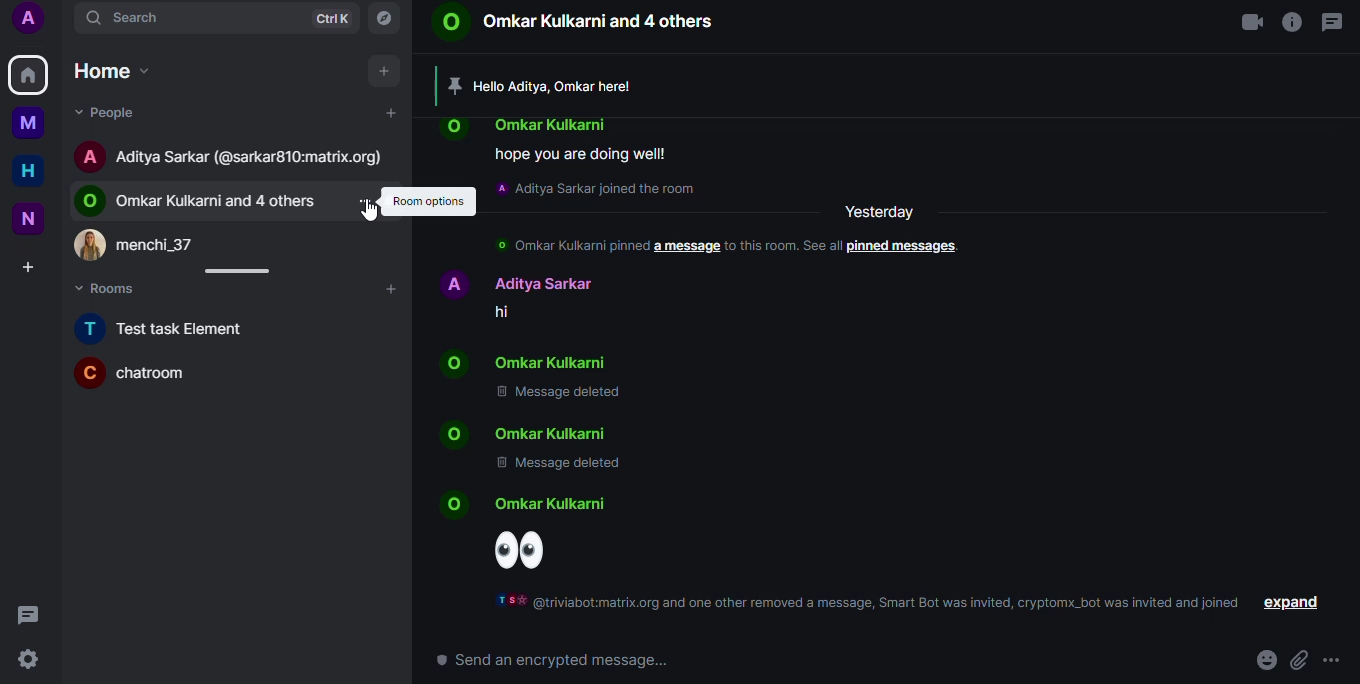  I want to click on room options, so click(428, 201).